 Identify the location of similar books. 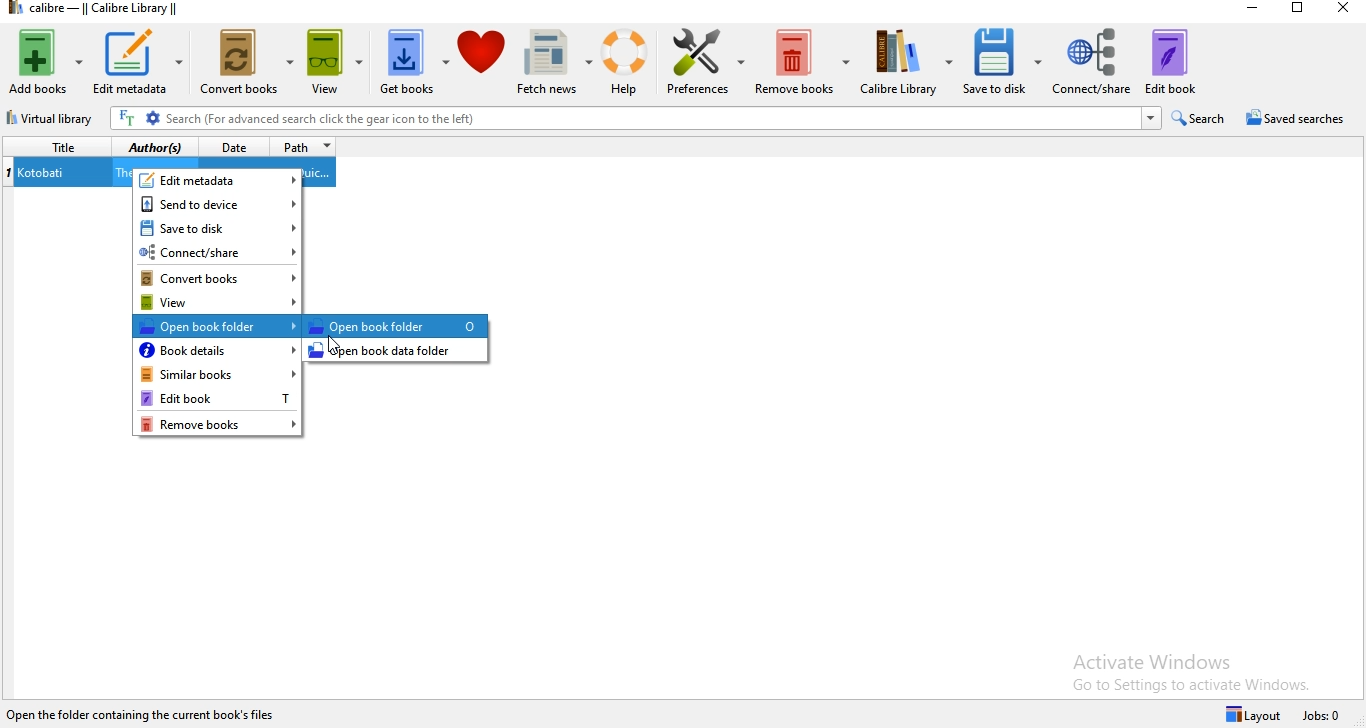
(218, 374).